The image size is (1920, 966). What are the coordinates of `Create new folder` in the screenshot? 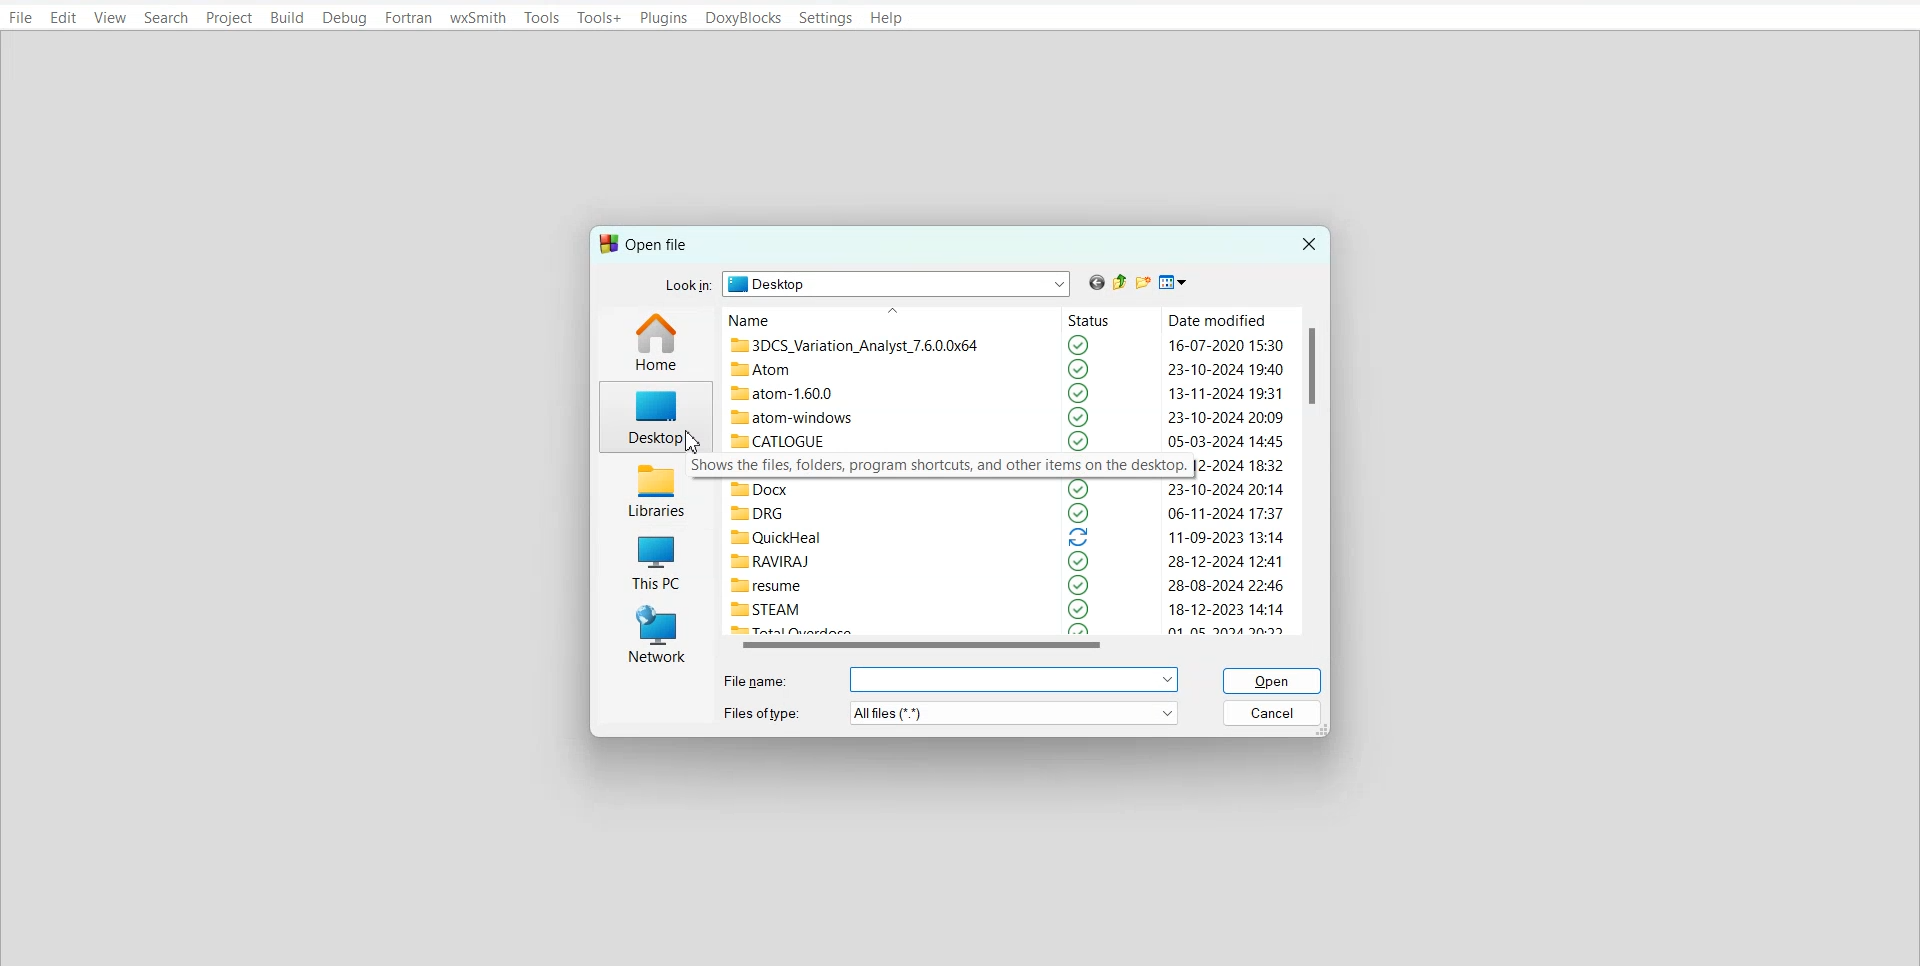 It's located at (1145, 283).